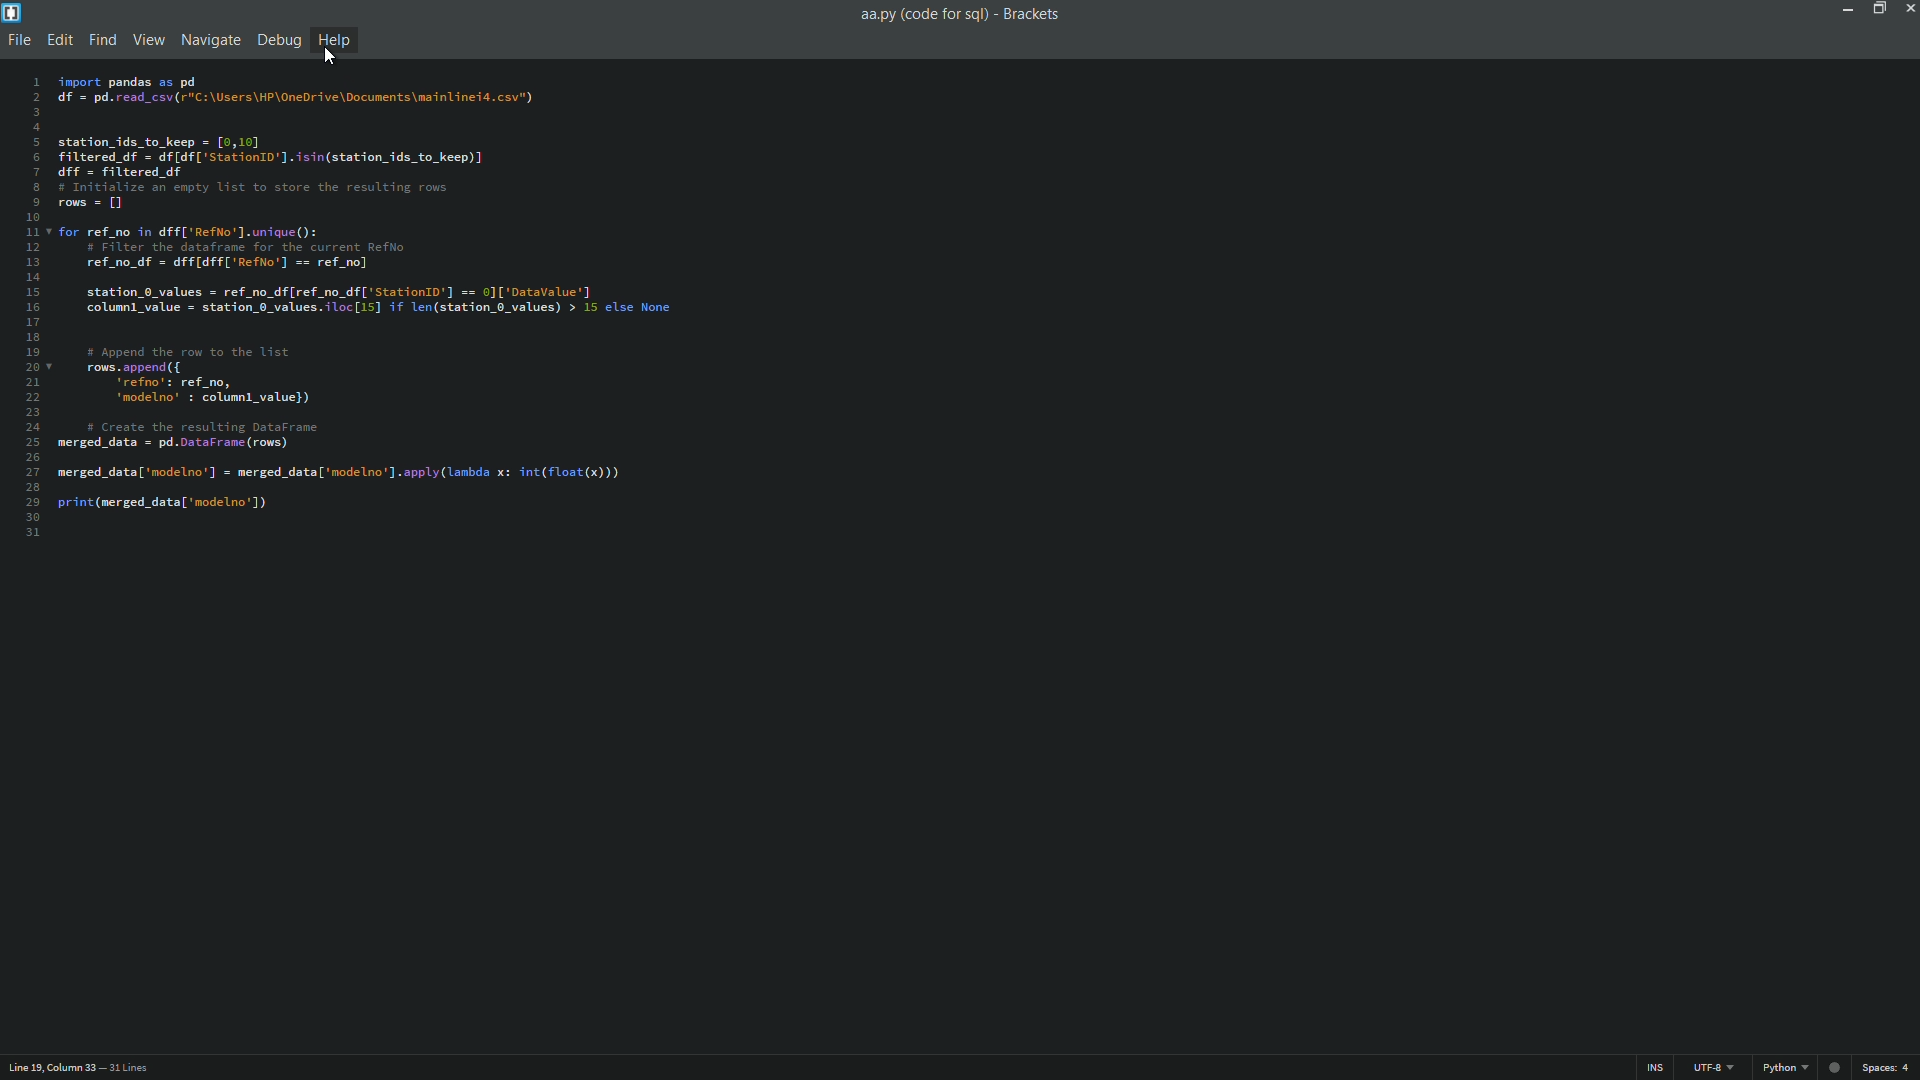 This screenshot has height=1080, width=1920. Describe the element at coordinates (922, 13) in the screenshot. I see `file name` at that location.